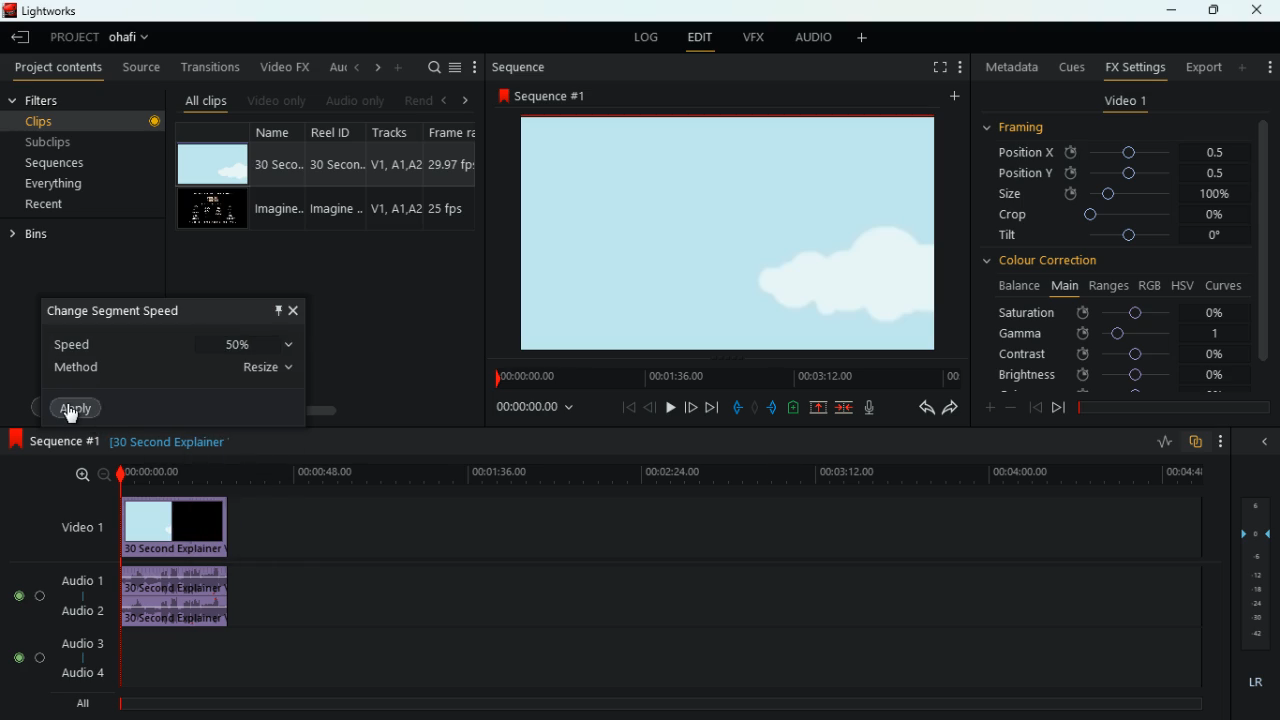 Image resolution: width=1280 pixels, height=720 pixels. What do you see at coordinates (275, 99) in the screenshot?
I see `video only` at bounding box center [275, 99].